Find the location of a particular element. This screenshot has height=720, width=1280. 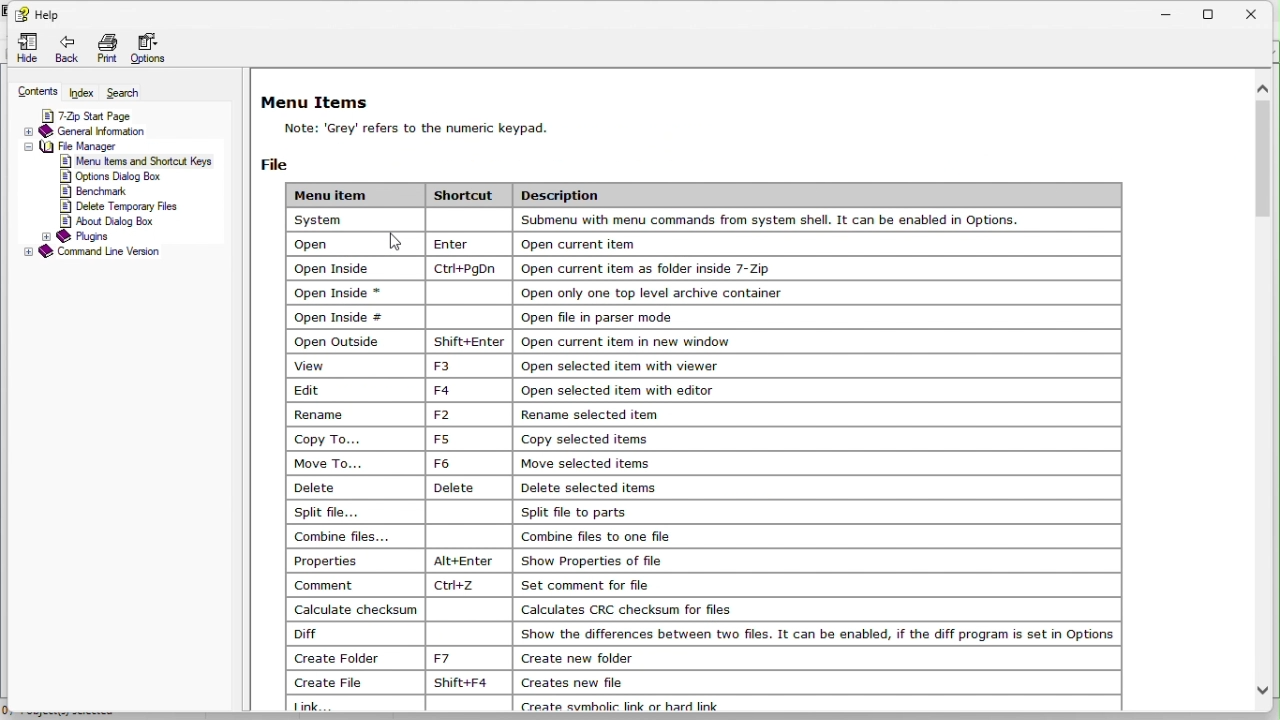

menu items and shortcut keys is located at coordinates (129, 162).